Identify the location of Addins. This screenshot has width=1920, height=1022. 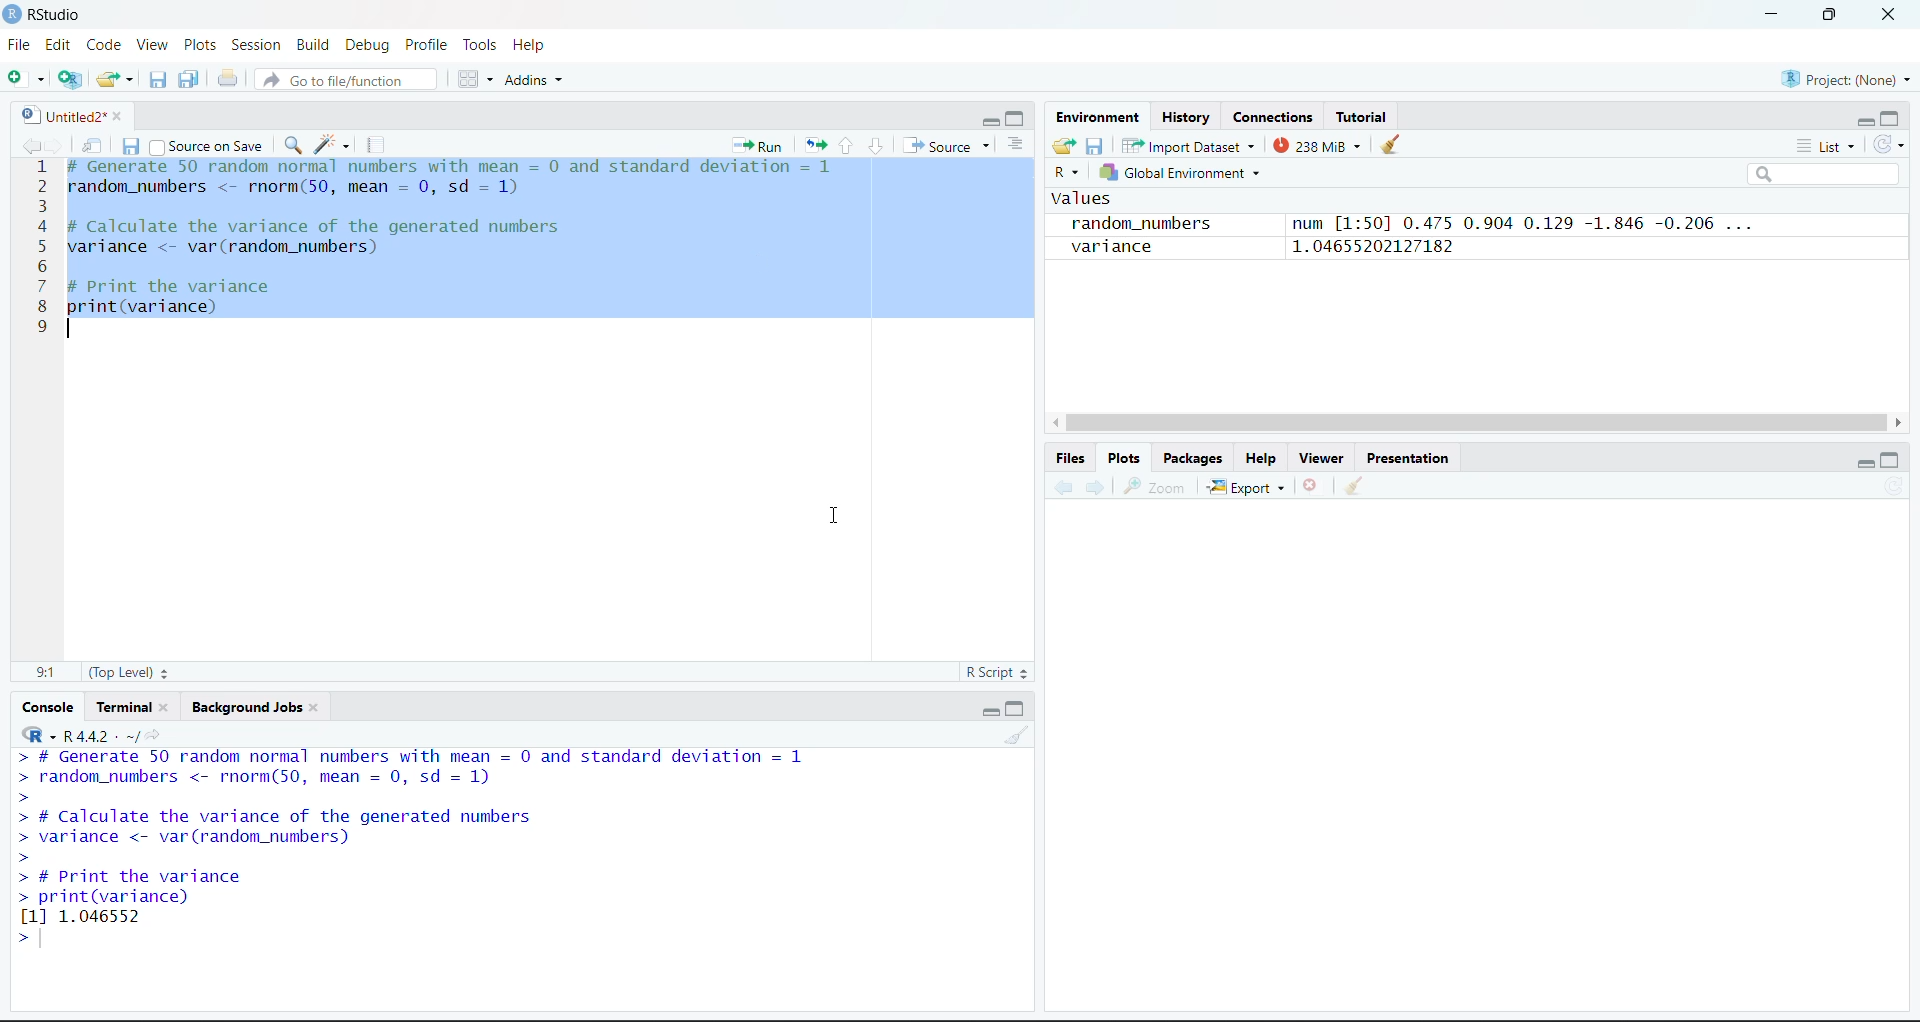
(532, 80).